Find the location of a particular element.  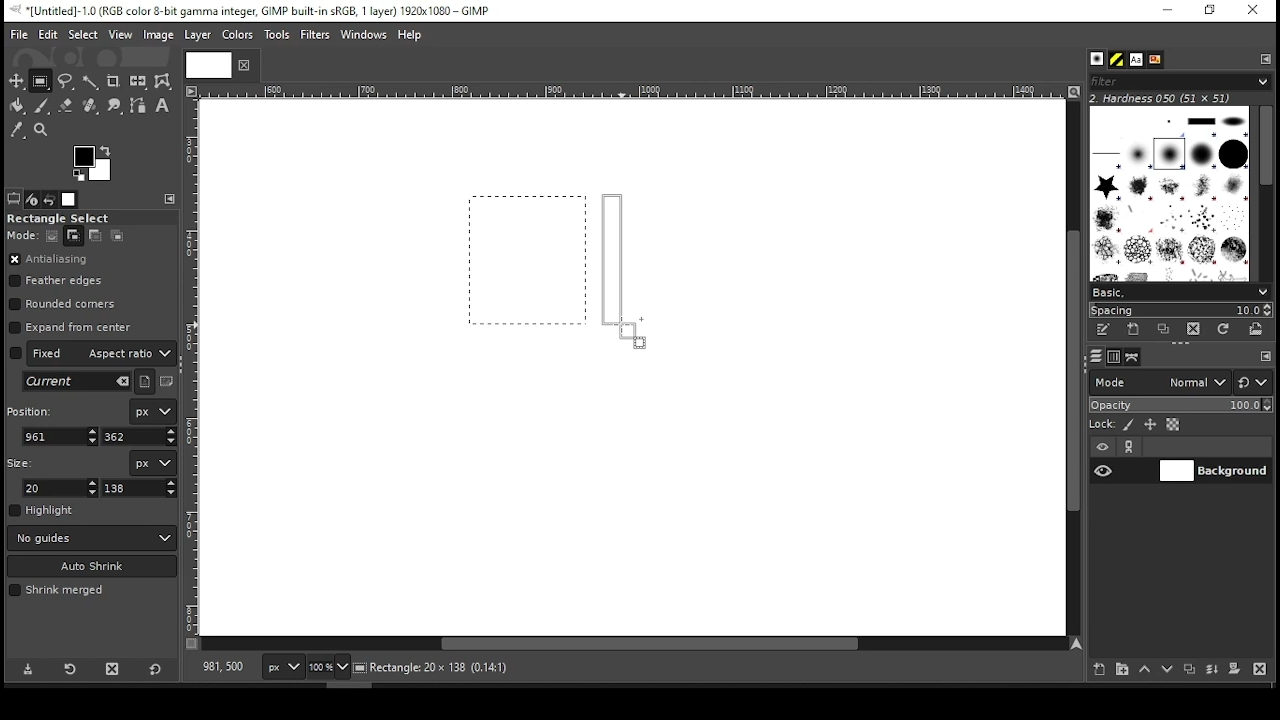

opacity is located at coordinates (1179, 407).